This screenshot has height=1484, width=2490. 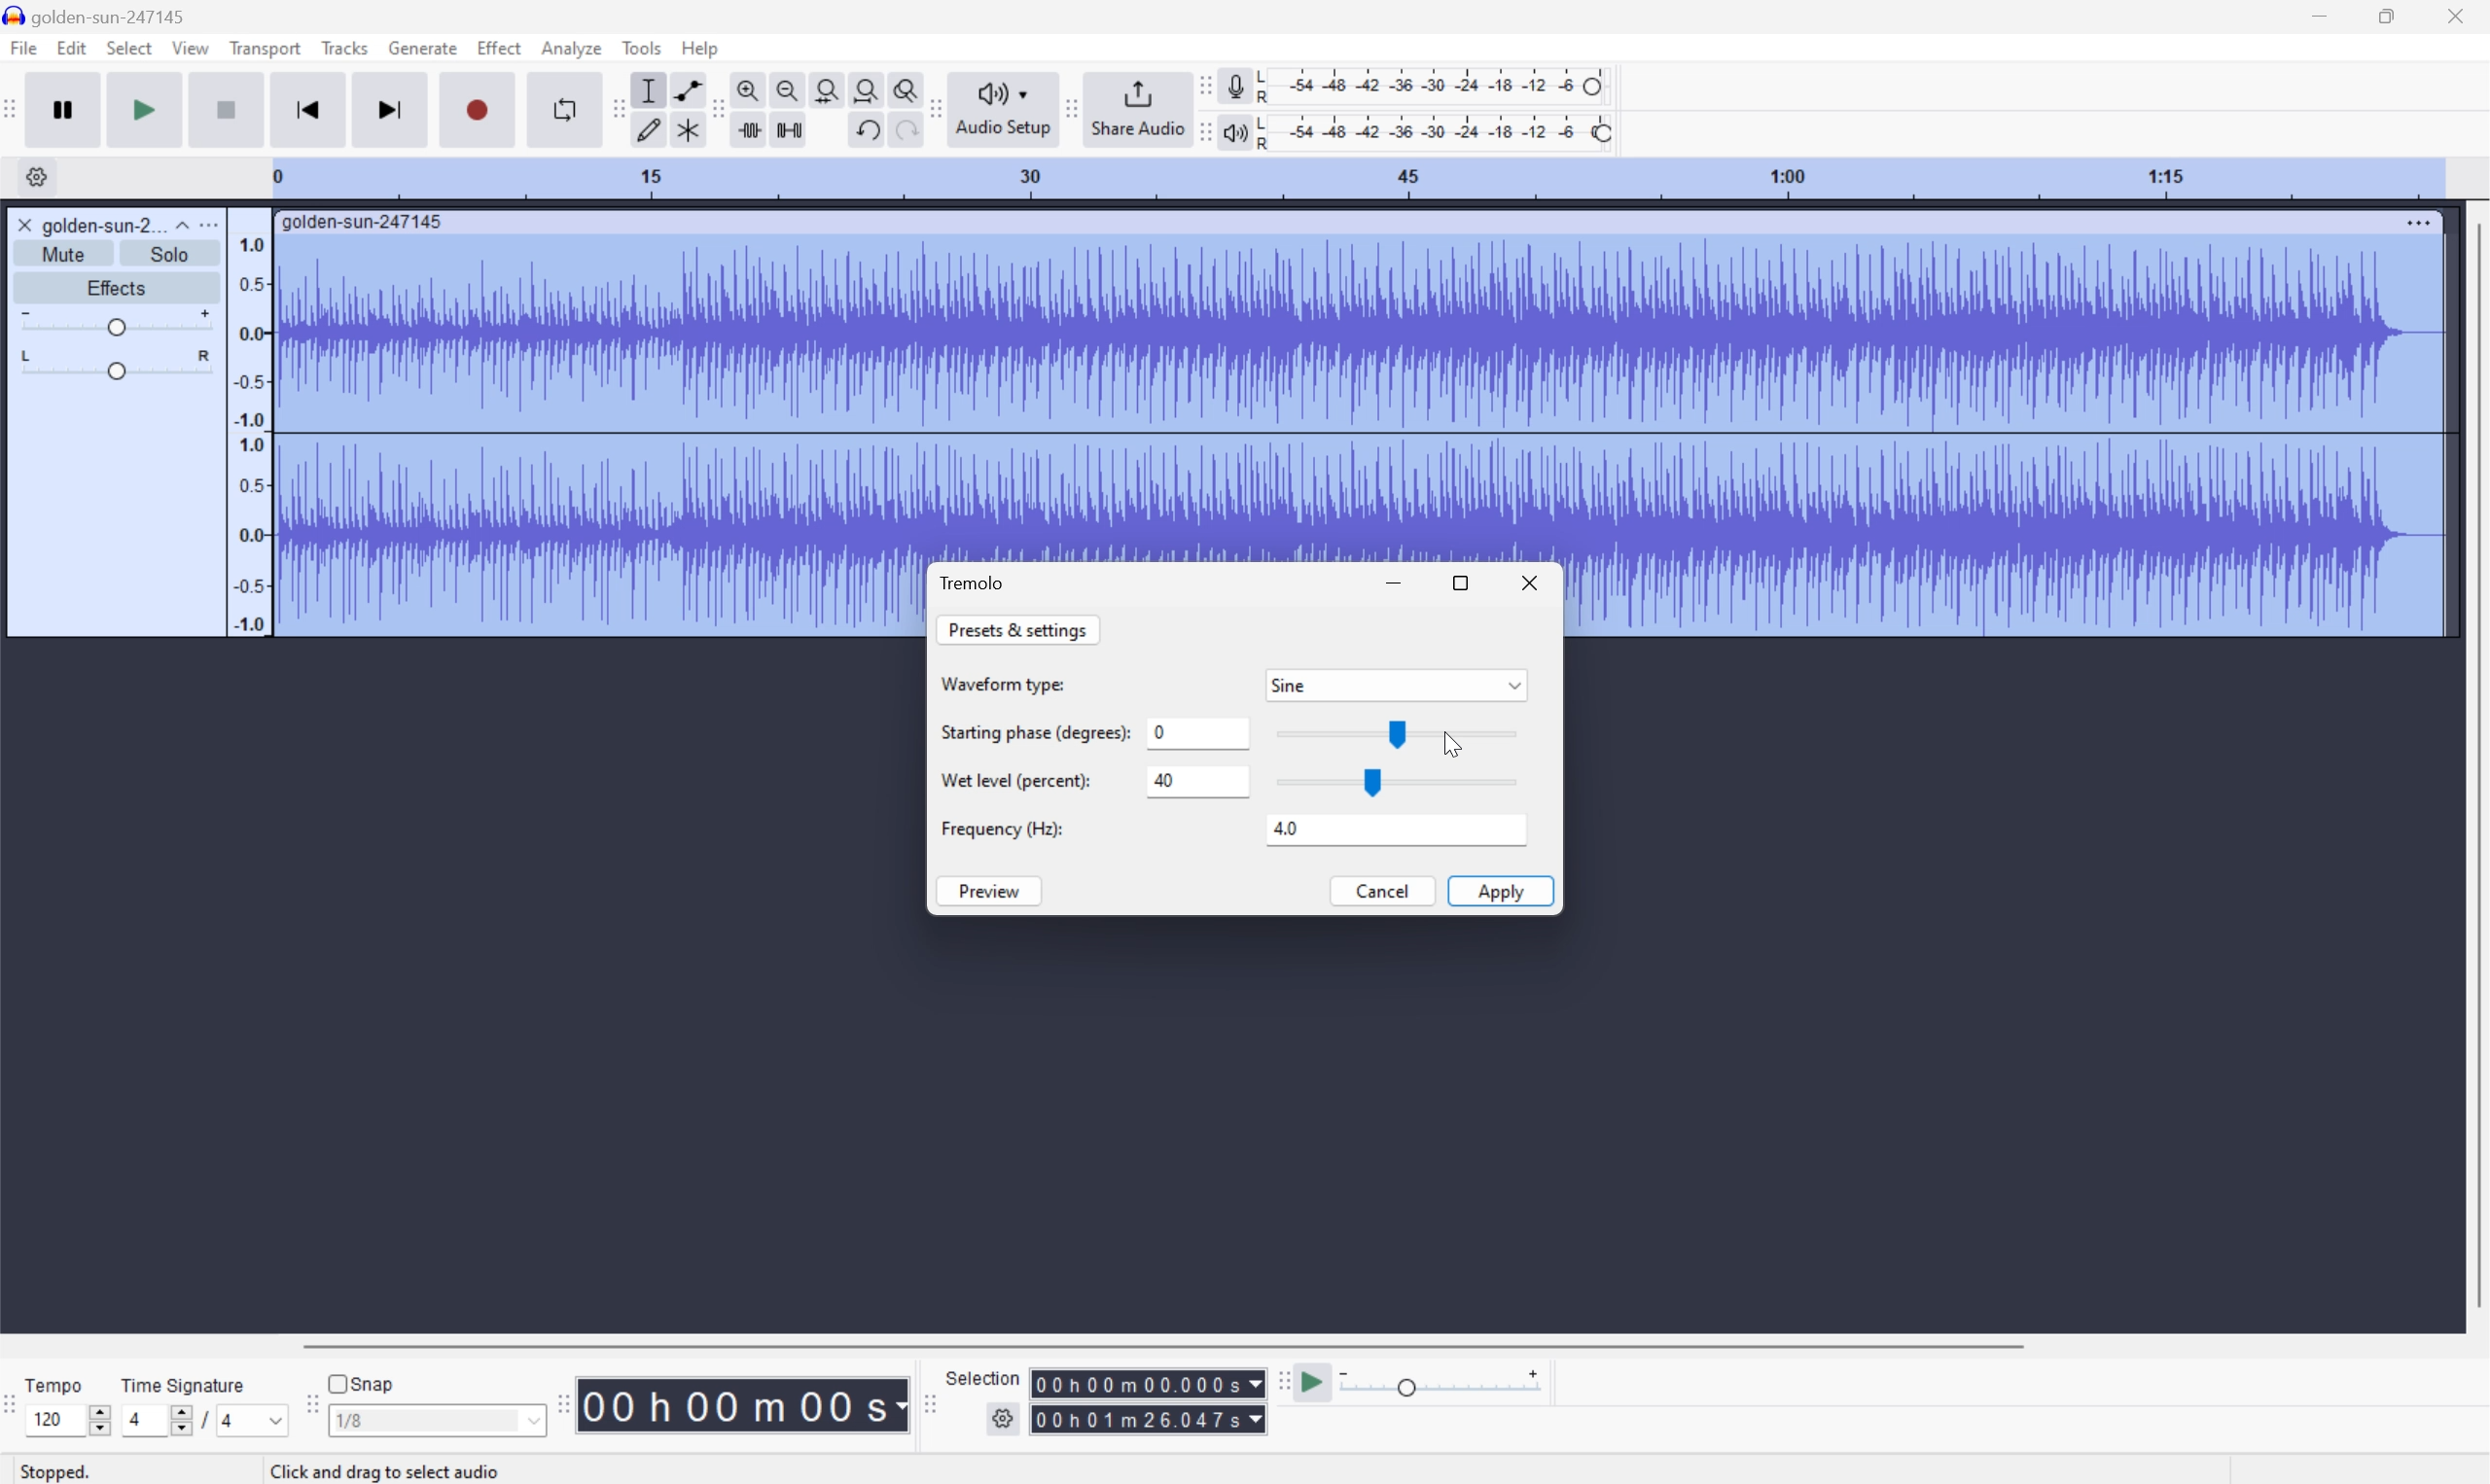 I want to click on Restore Down, so click(x=1460, y=582).